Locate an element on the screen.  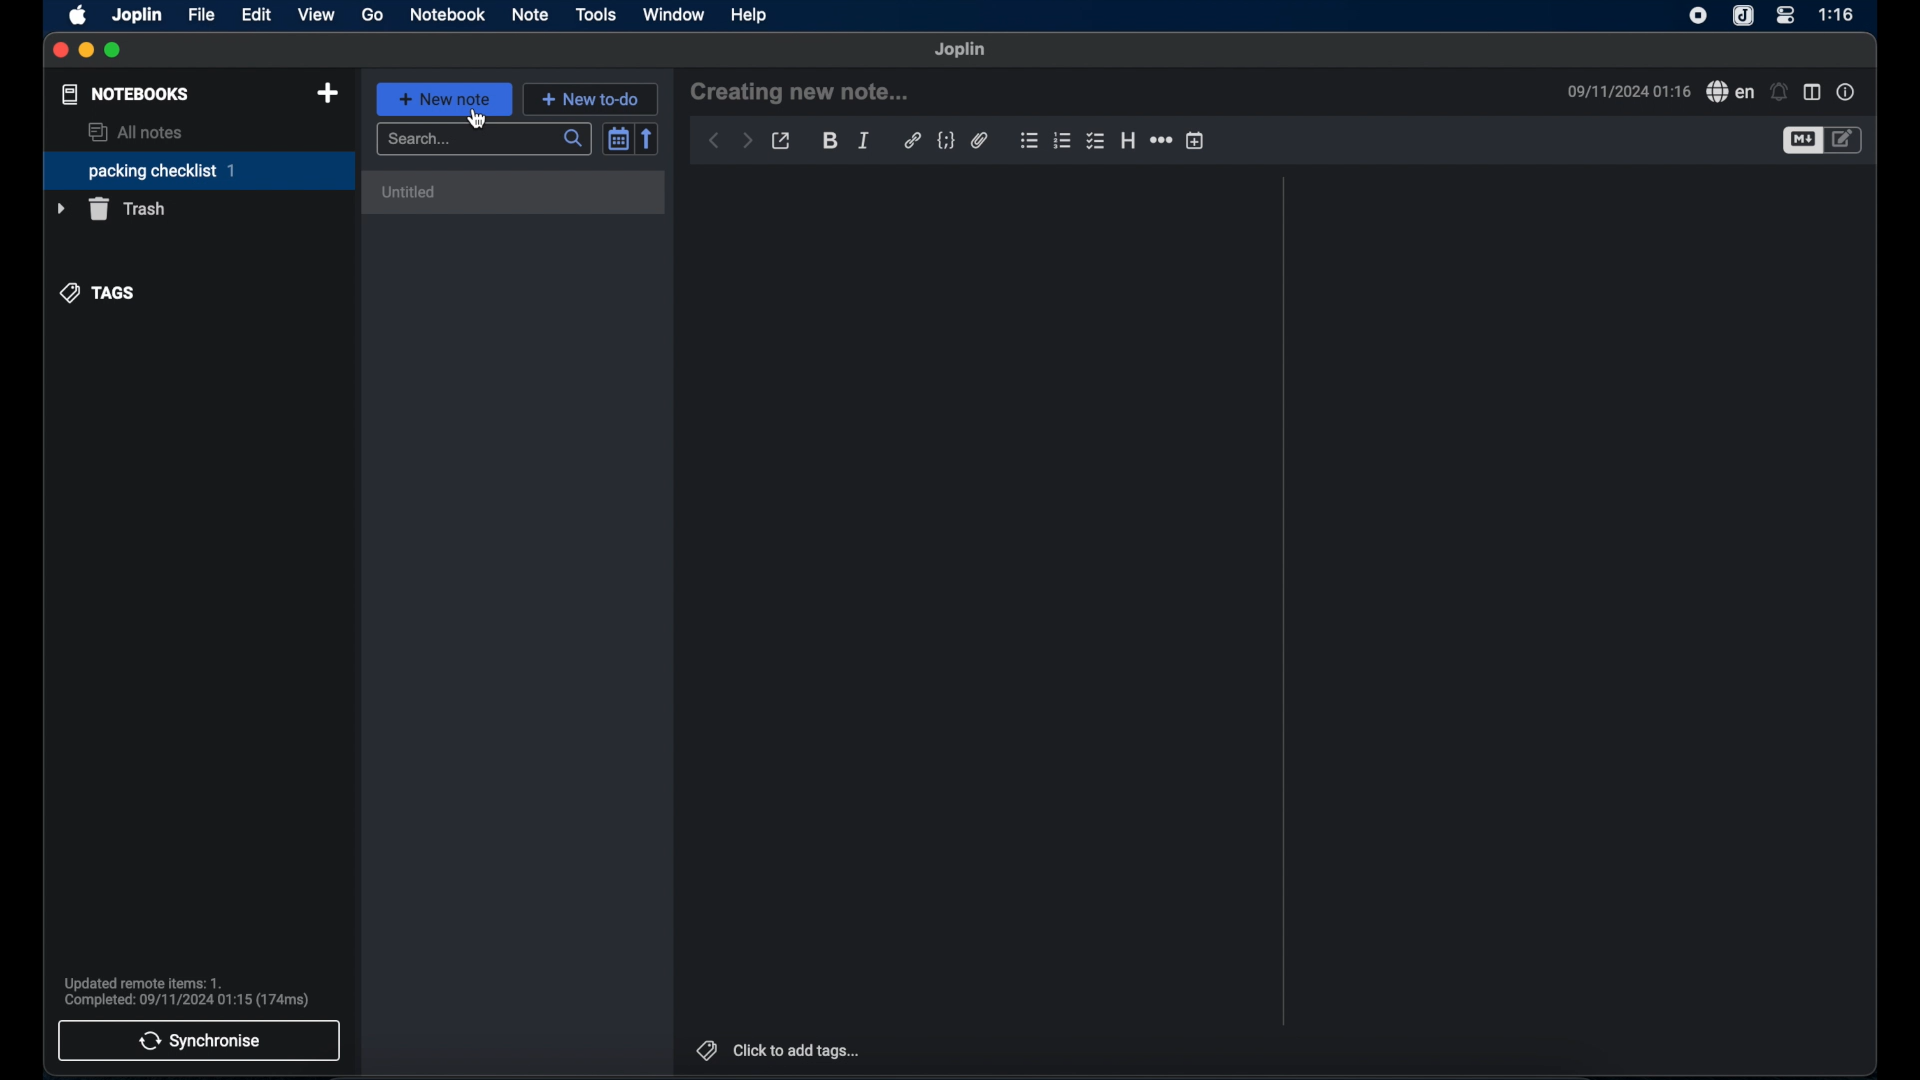
cursor is located at coordinates (483, 122).